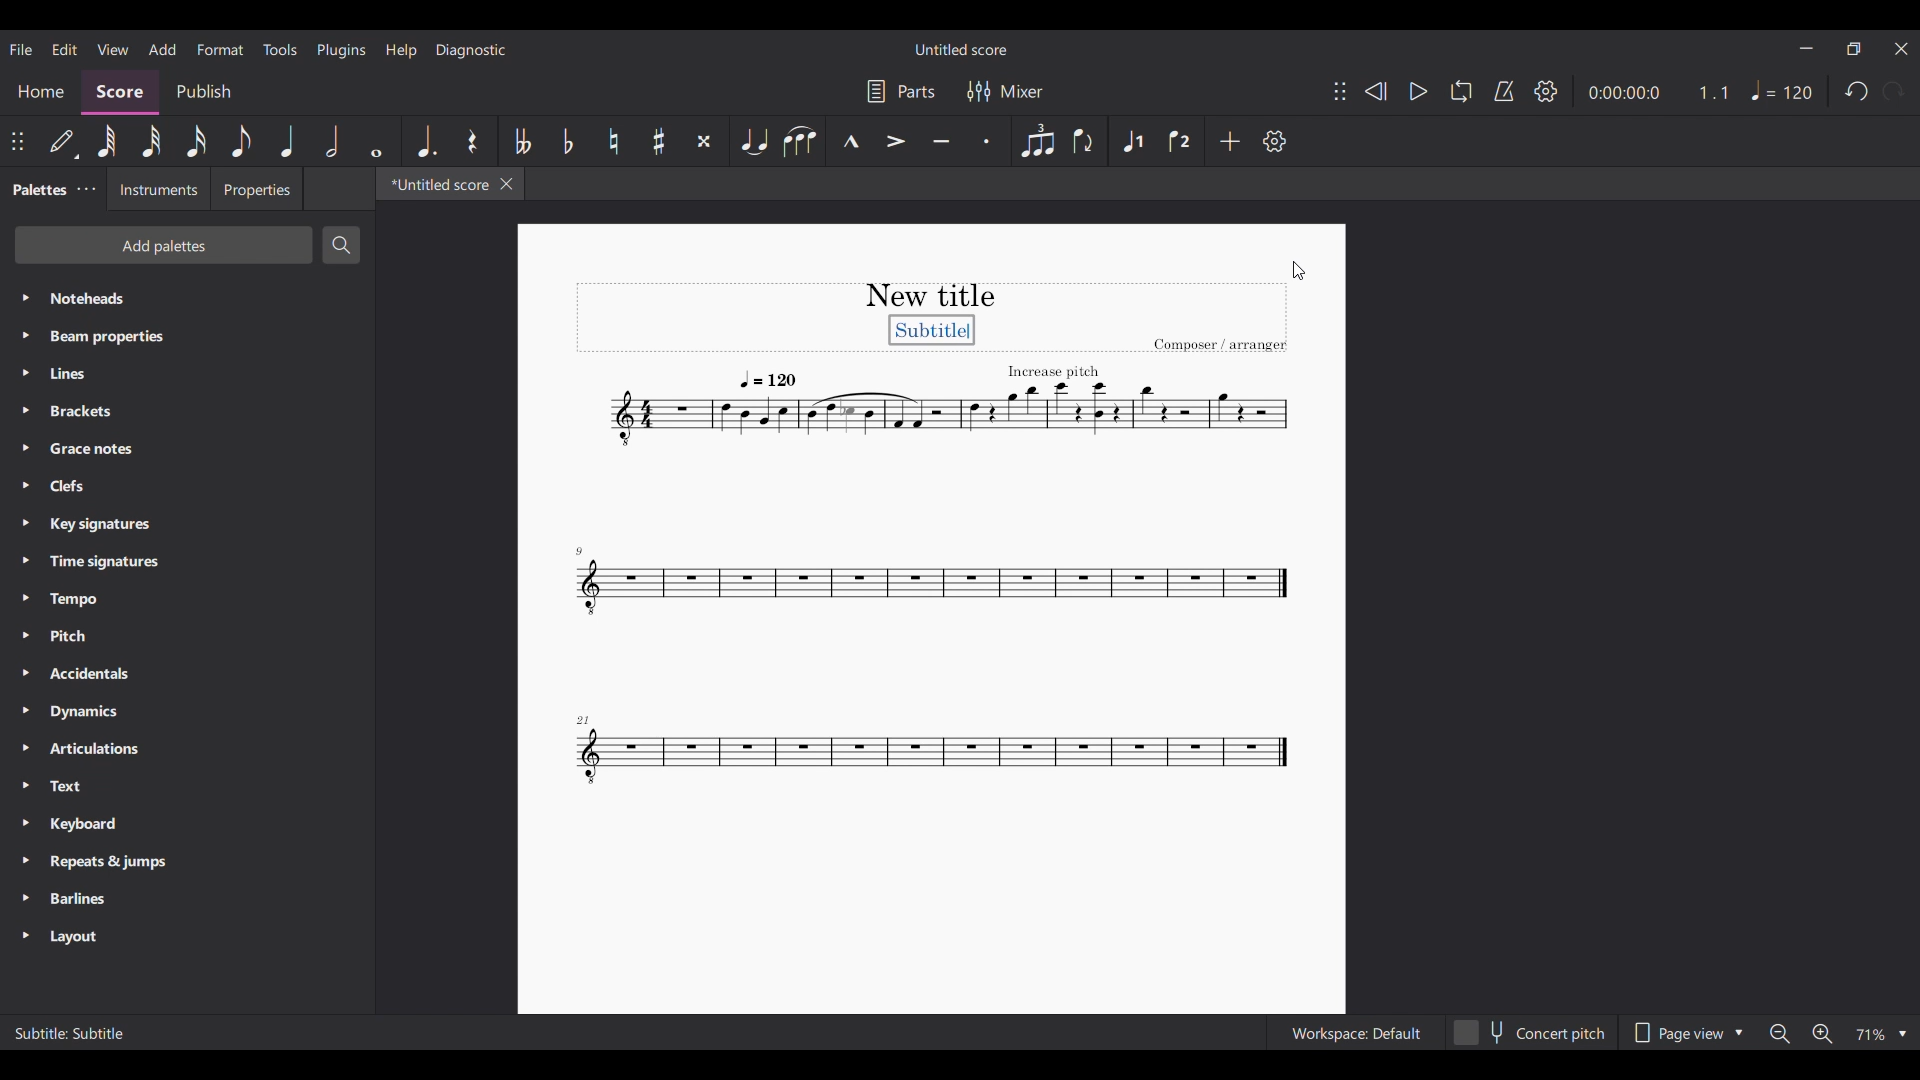 The height and width of the screenshot is (1080, 1920). I want to click on New title, so click(931, 296).